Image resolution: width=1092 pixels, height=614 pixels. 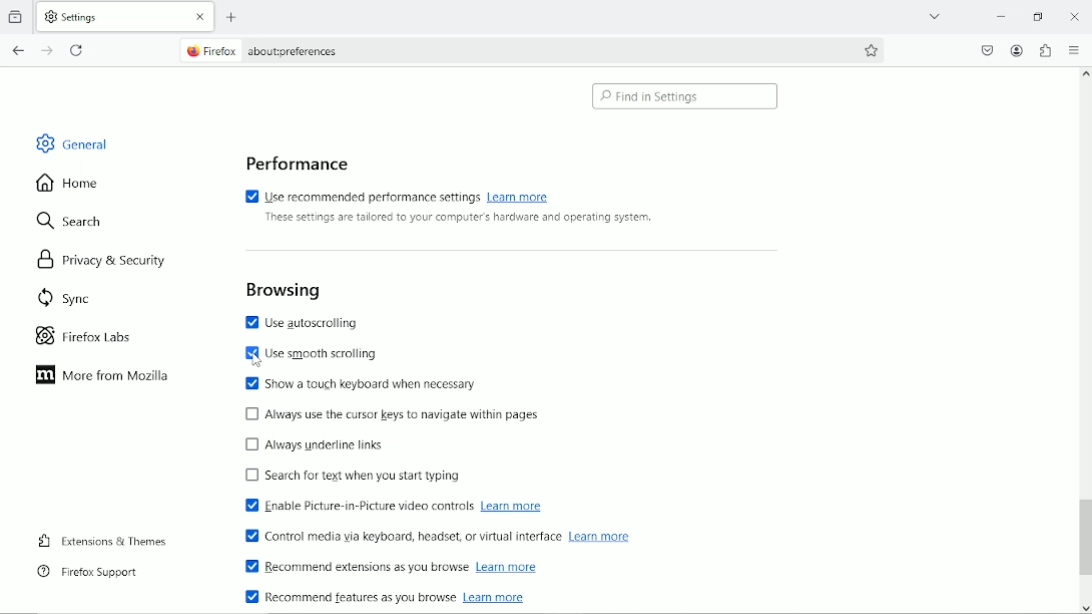 What do you see at coordinates (1018, 51) in the screenshot?
I see `account` at bounding box center [1018, 51].